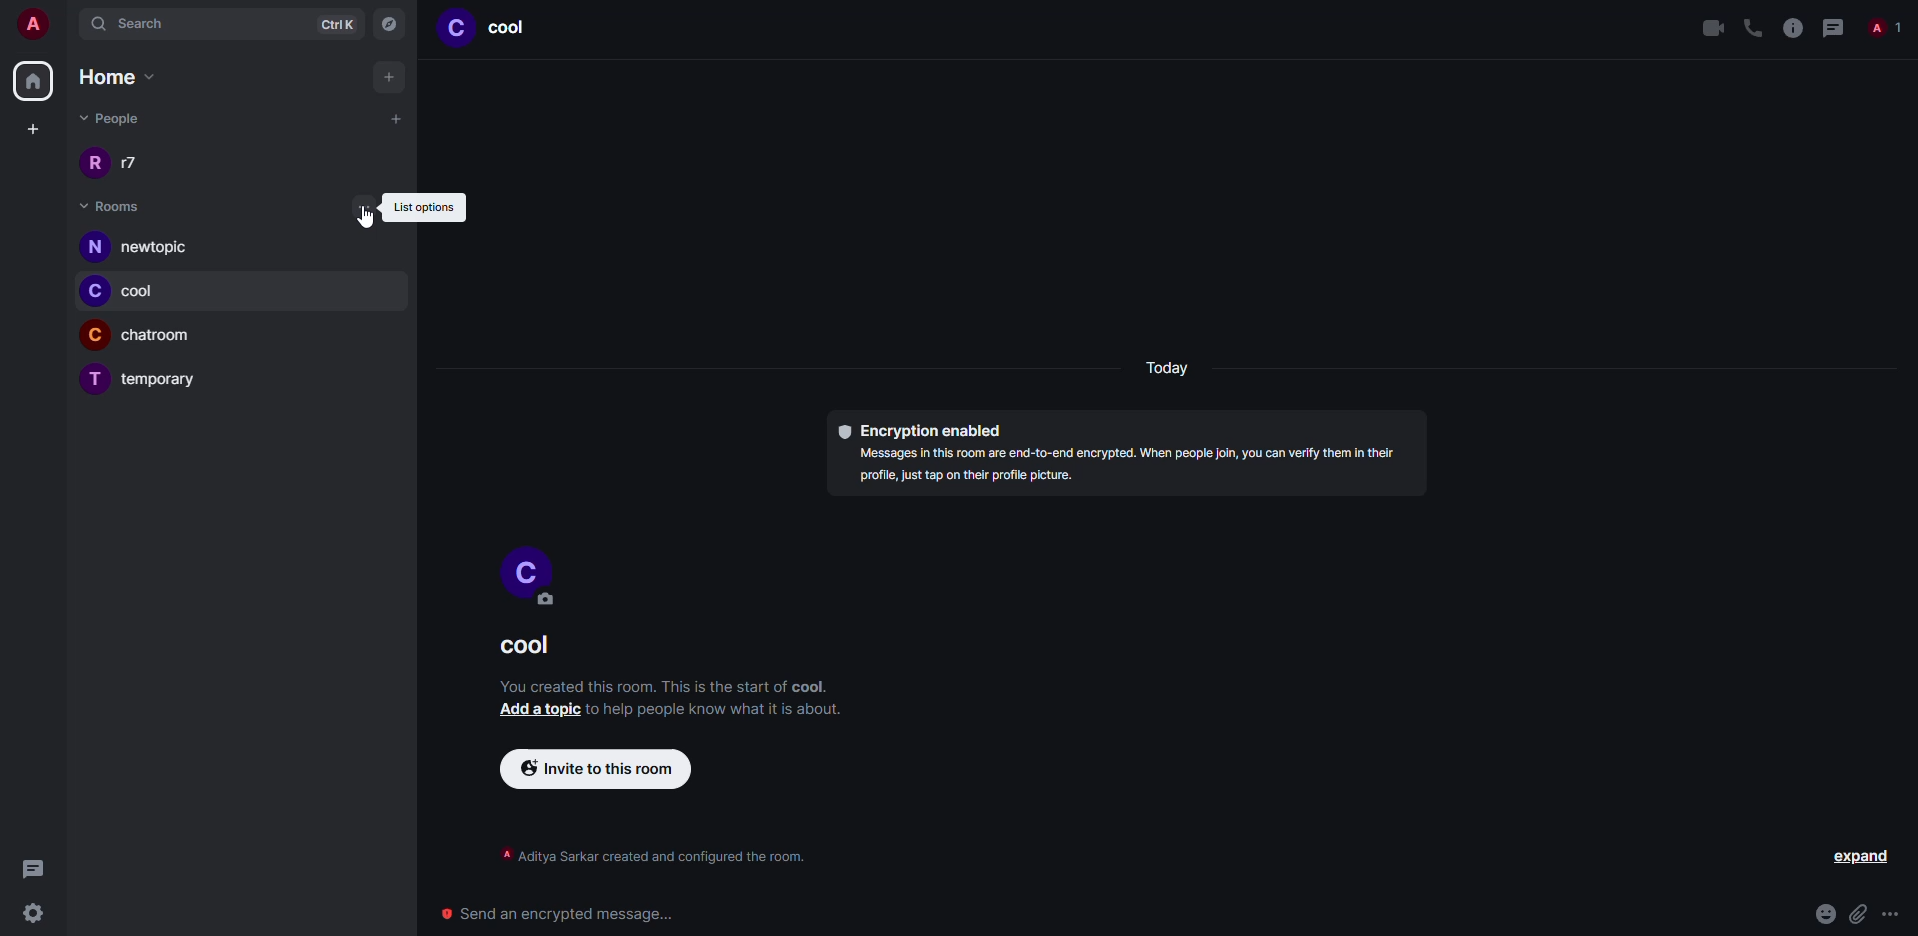  Describe the element at coordinates (594, 770) in the screenshot. I see `invite` at that location.